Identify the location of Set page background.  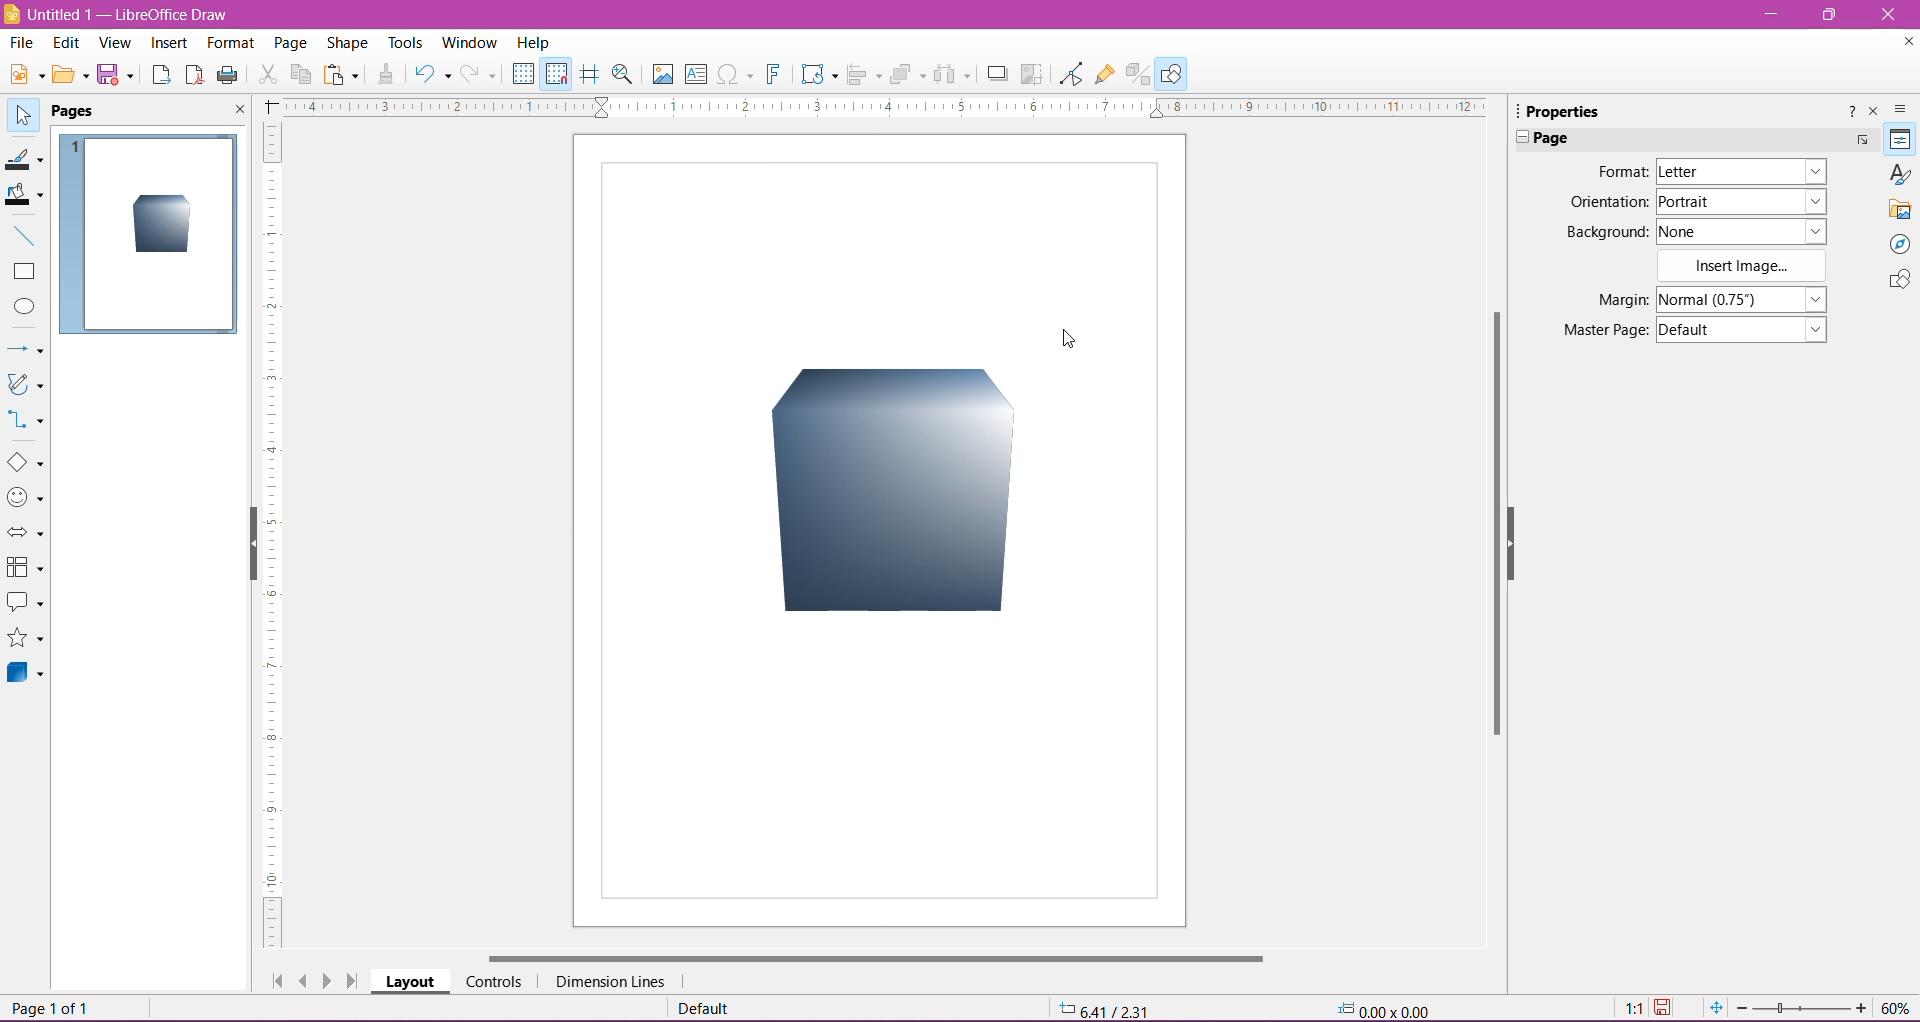
(1742, 231).